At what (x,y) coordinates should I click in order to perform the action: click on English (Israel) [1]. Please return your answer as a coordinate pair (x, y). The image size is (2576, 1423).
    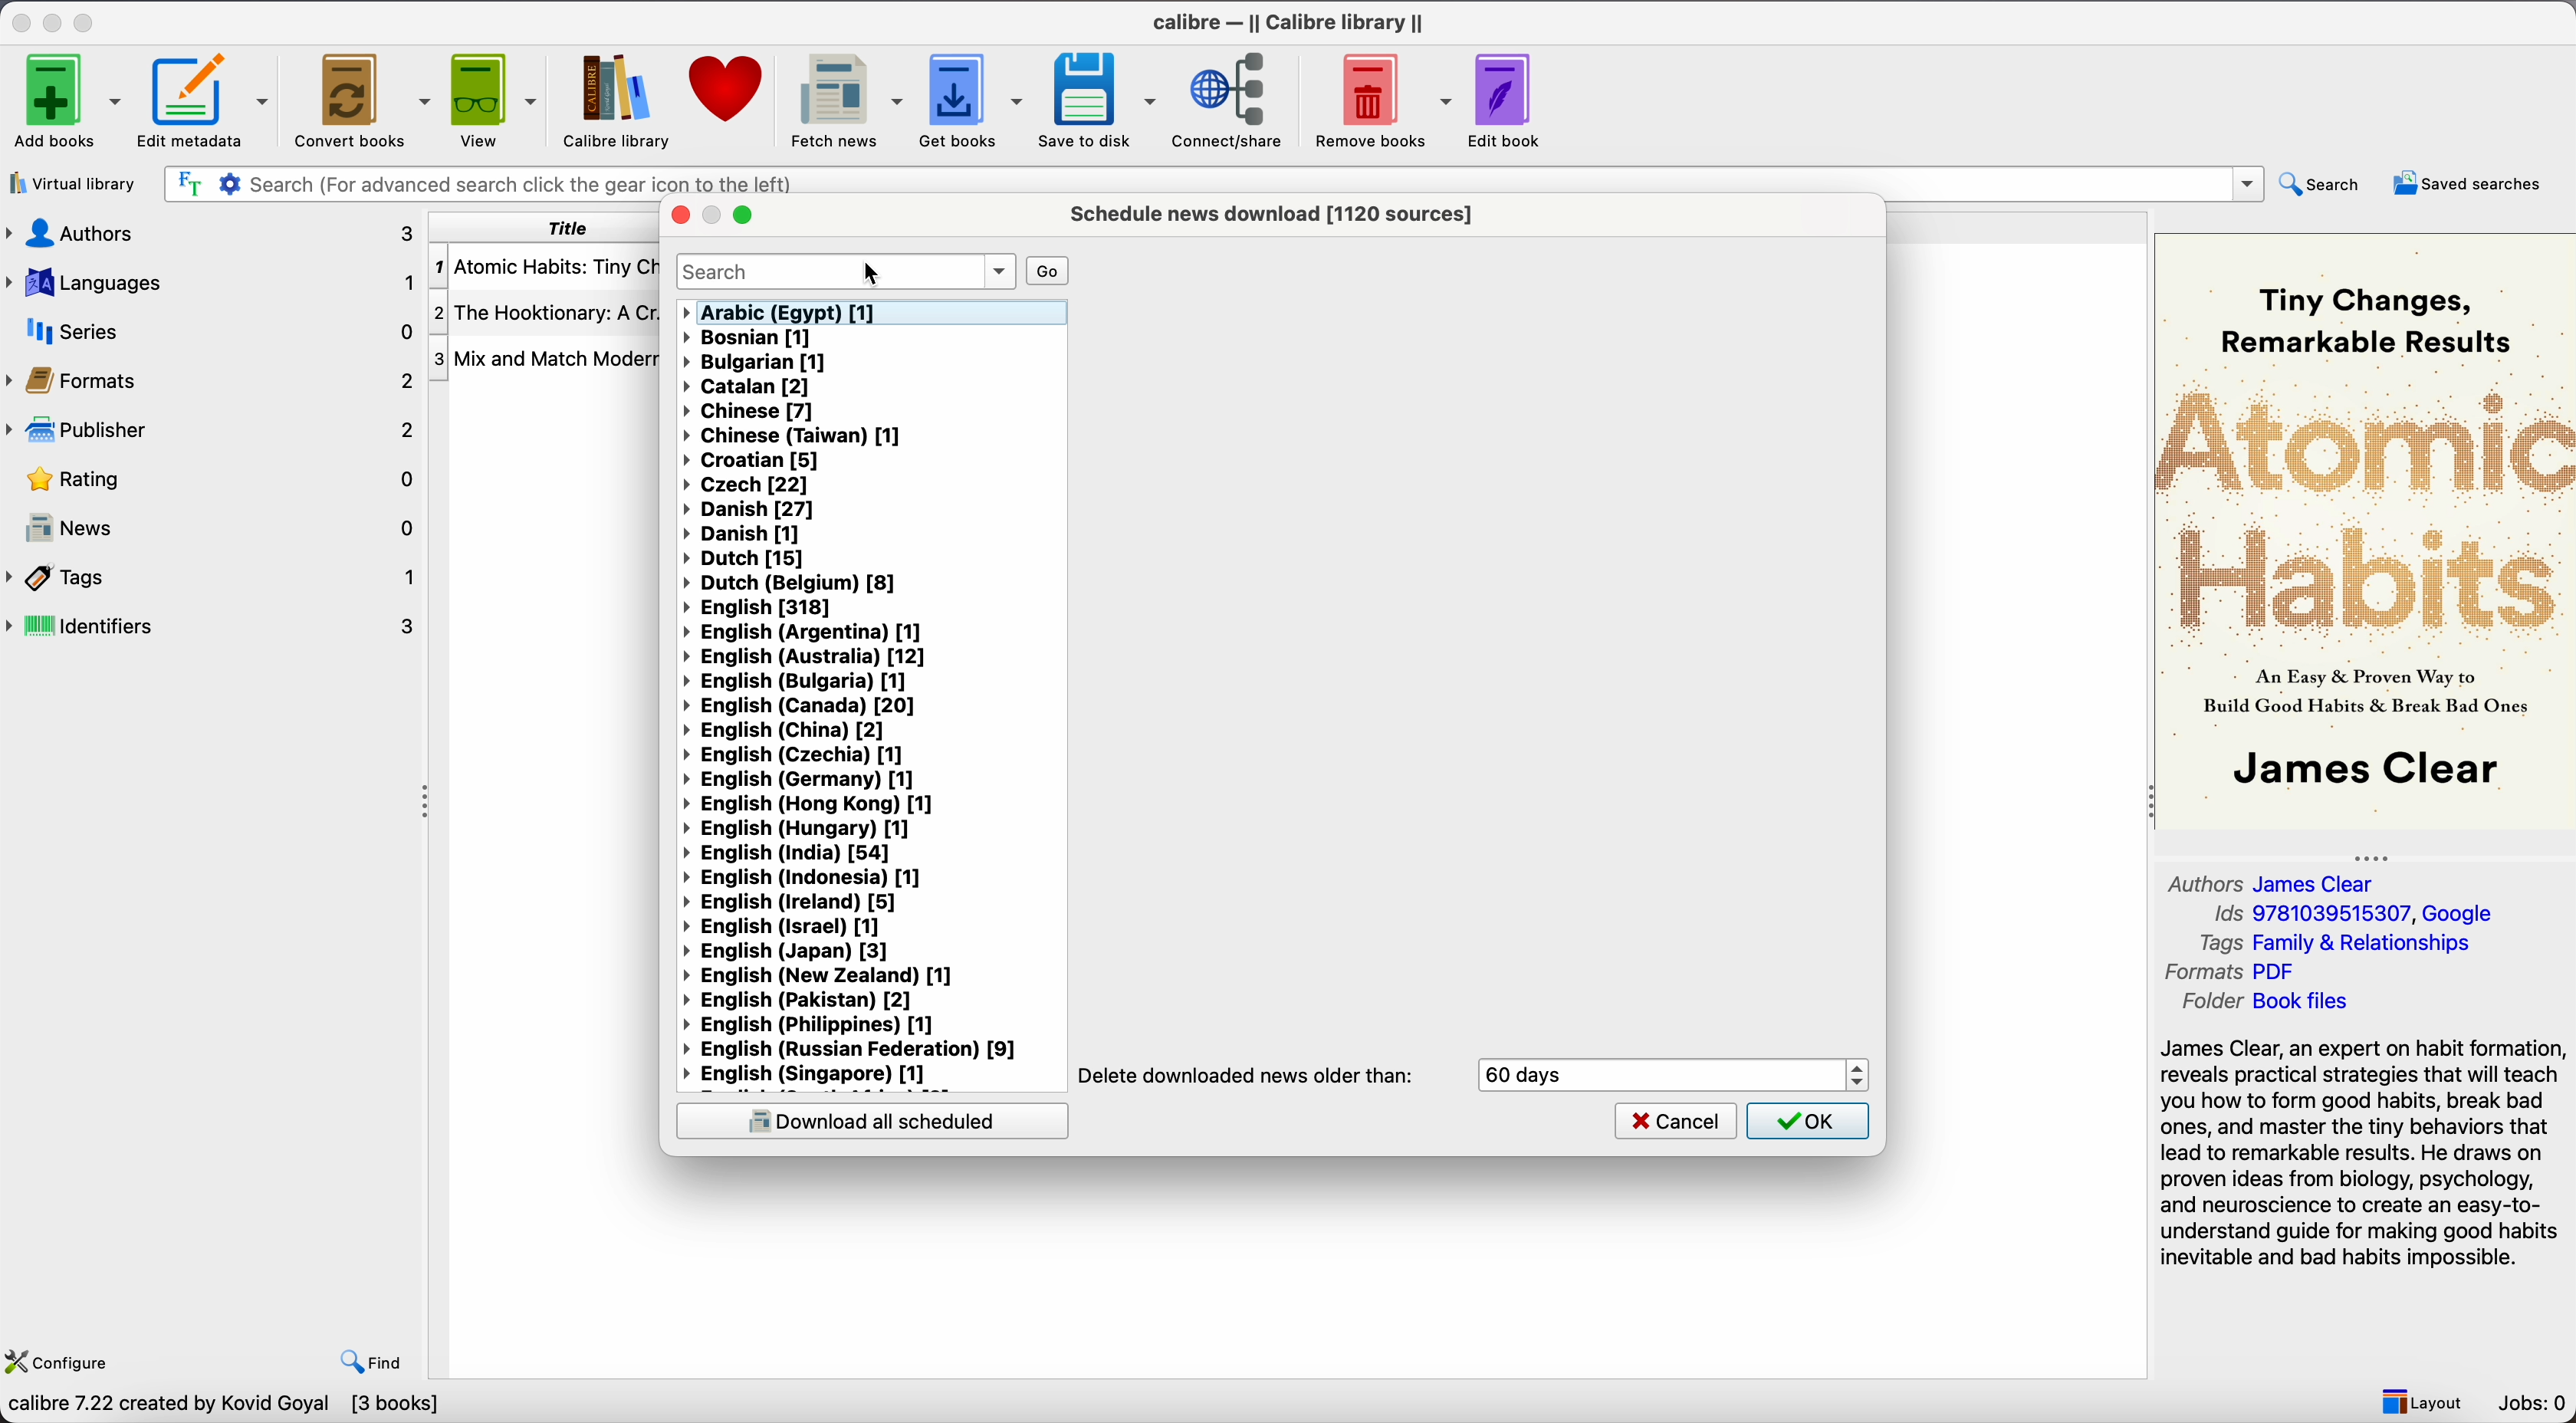
    Looking at the image, I should click on (781, 927).